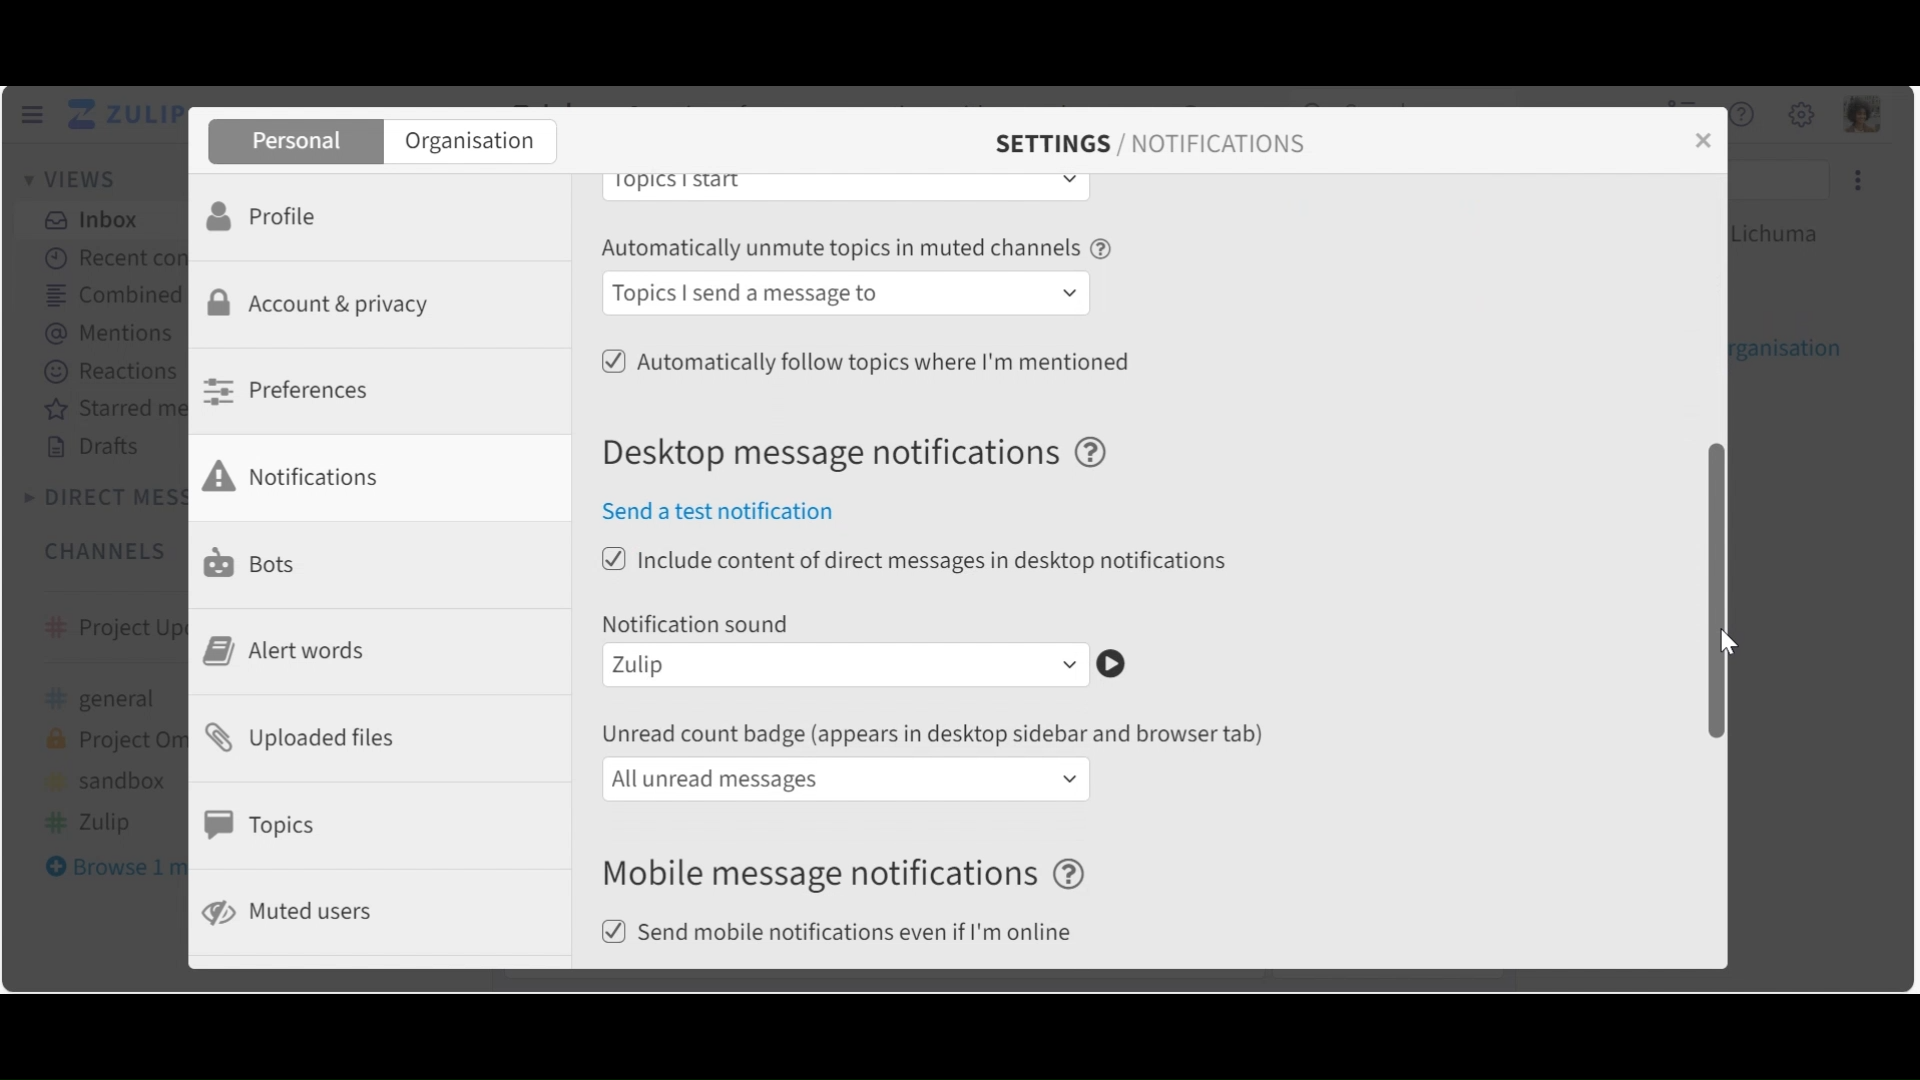 The height and width of the screenshot is (1080, 1920). What do you see at coordinates (917, 561) in the screenshot?
I see `(un)select include content of direct messages in desktop notifications` at bounding box center [917, 561].